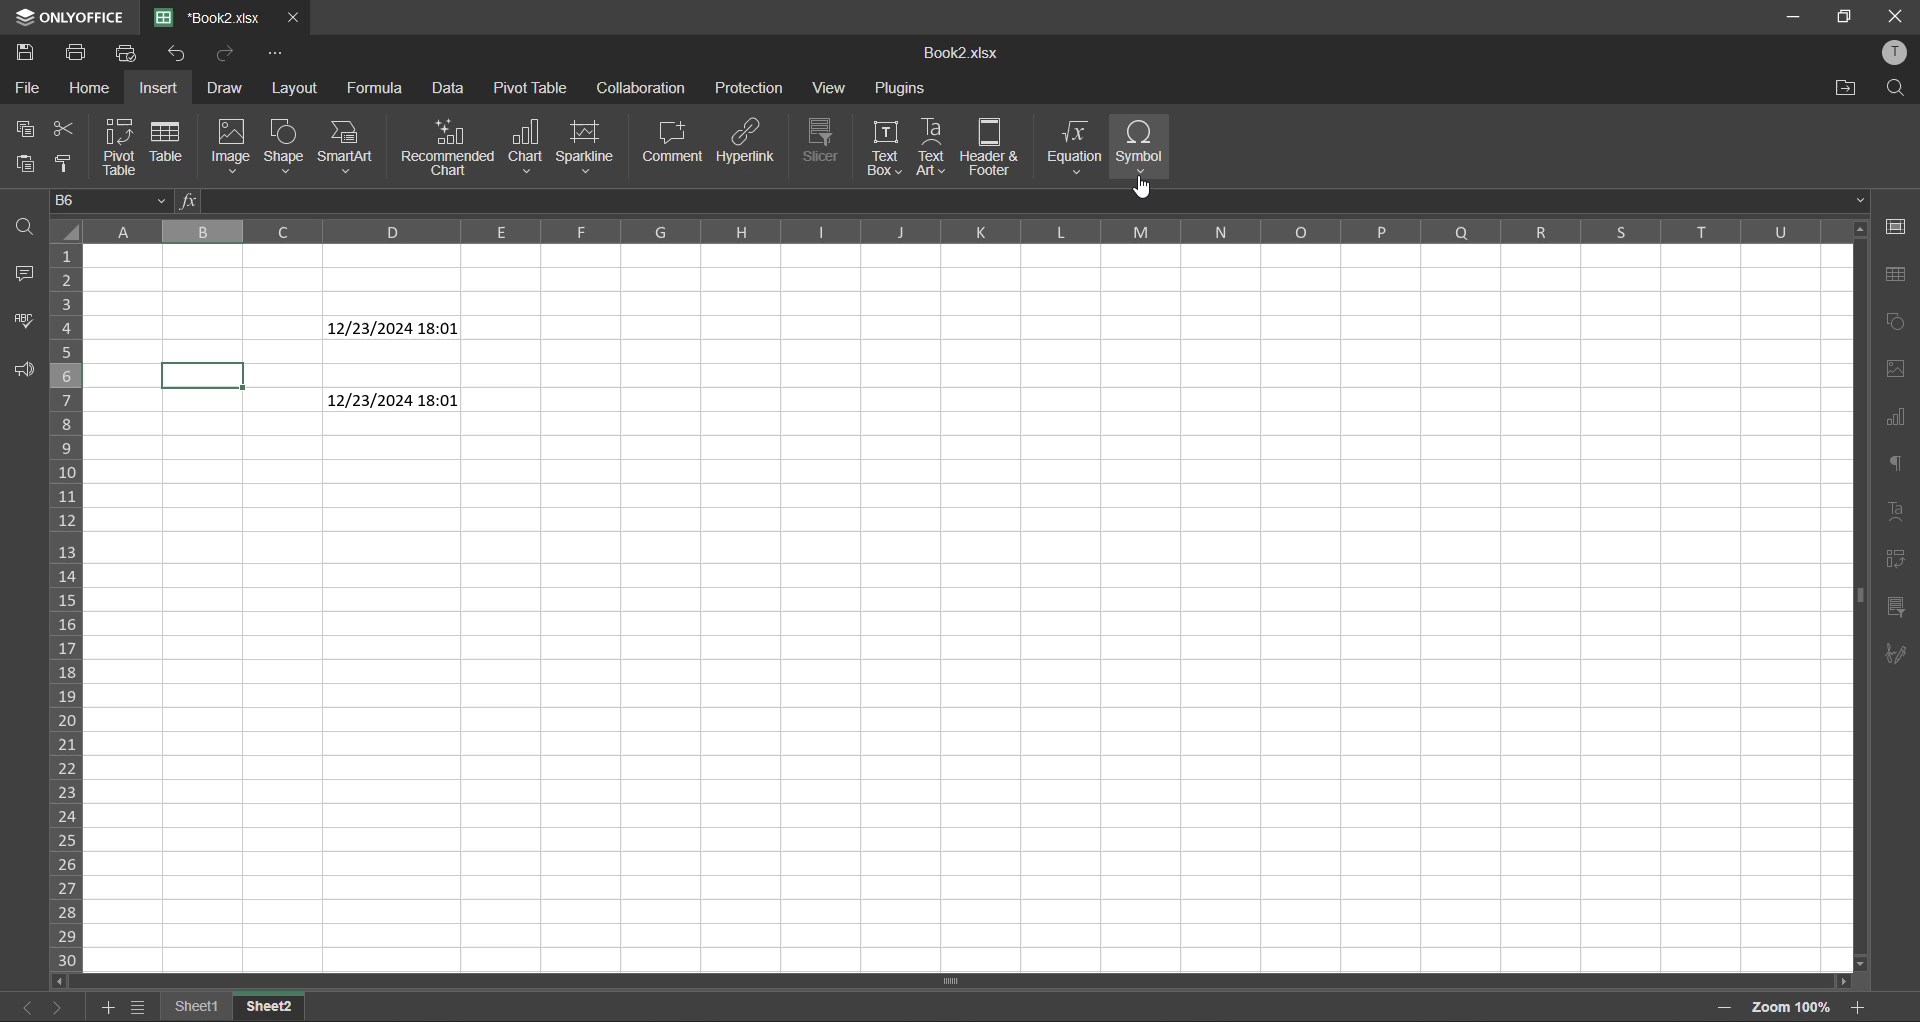 The image size is (1920, 1022). I want to click on only office, so click(67, 15).